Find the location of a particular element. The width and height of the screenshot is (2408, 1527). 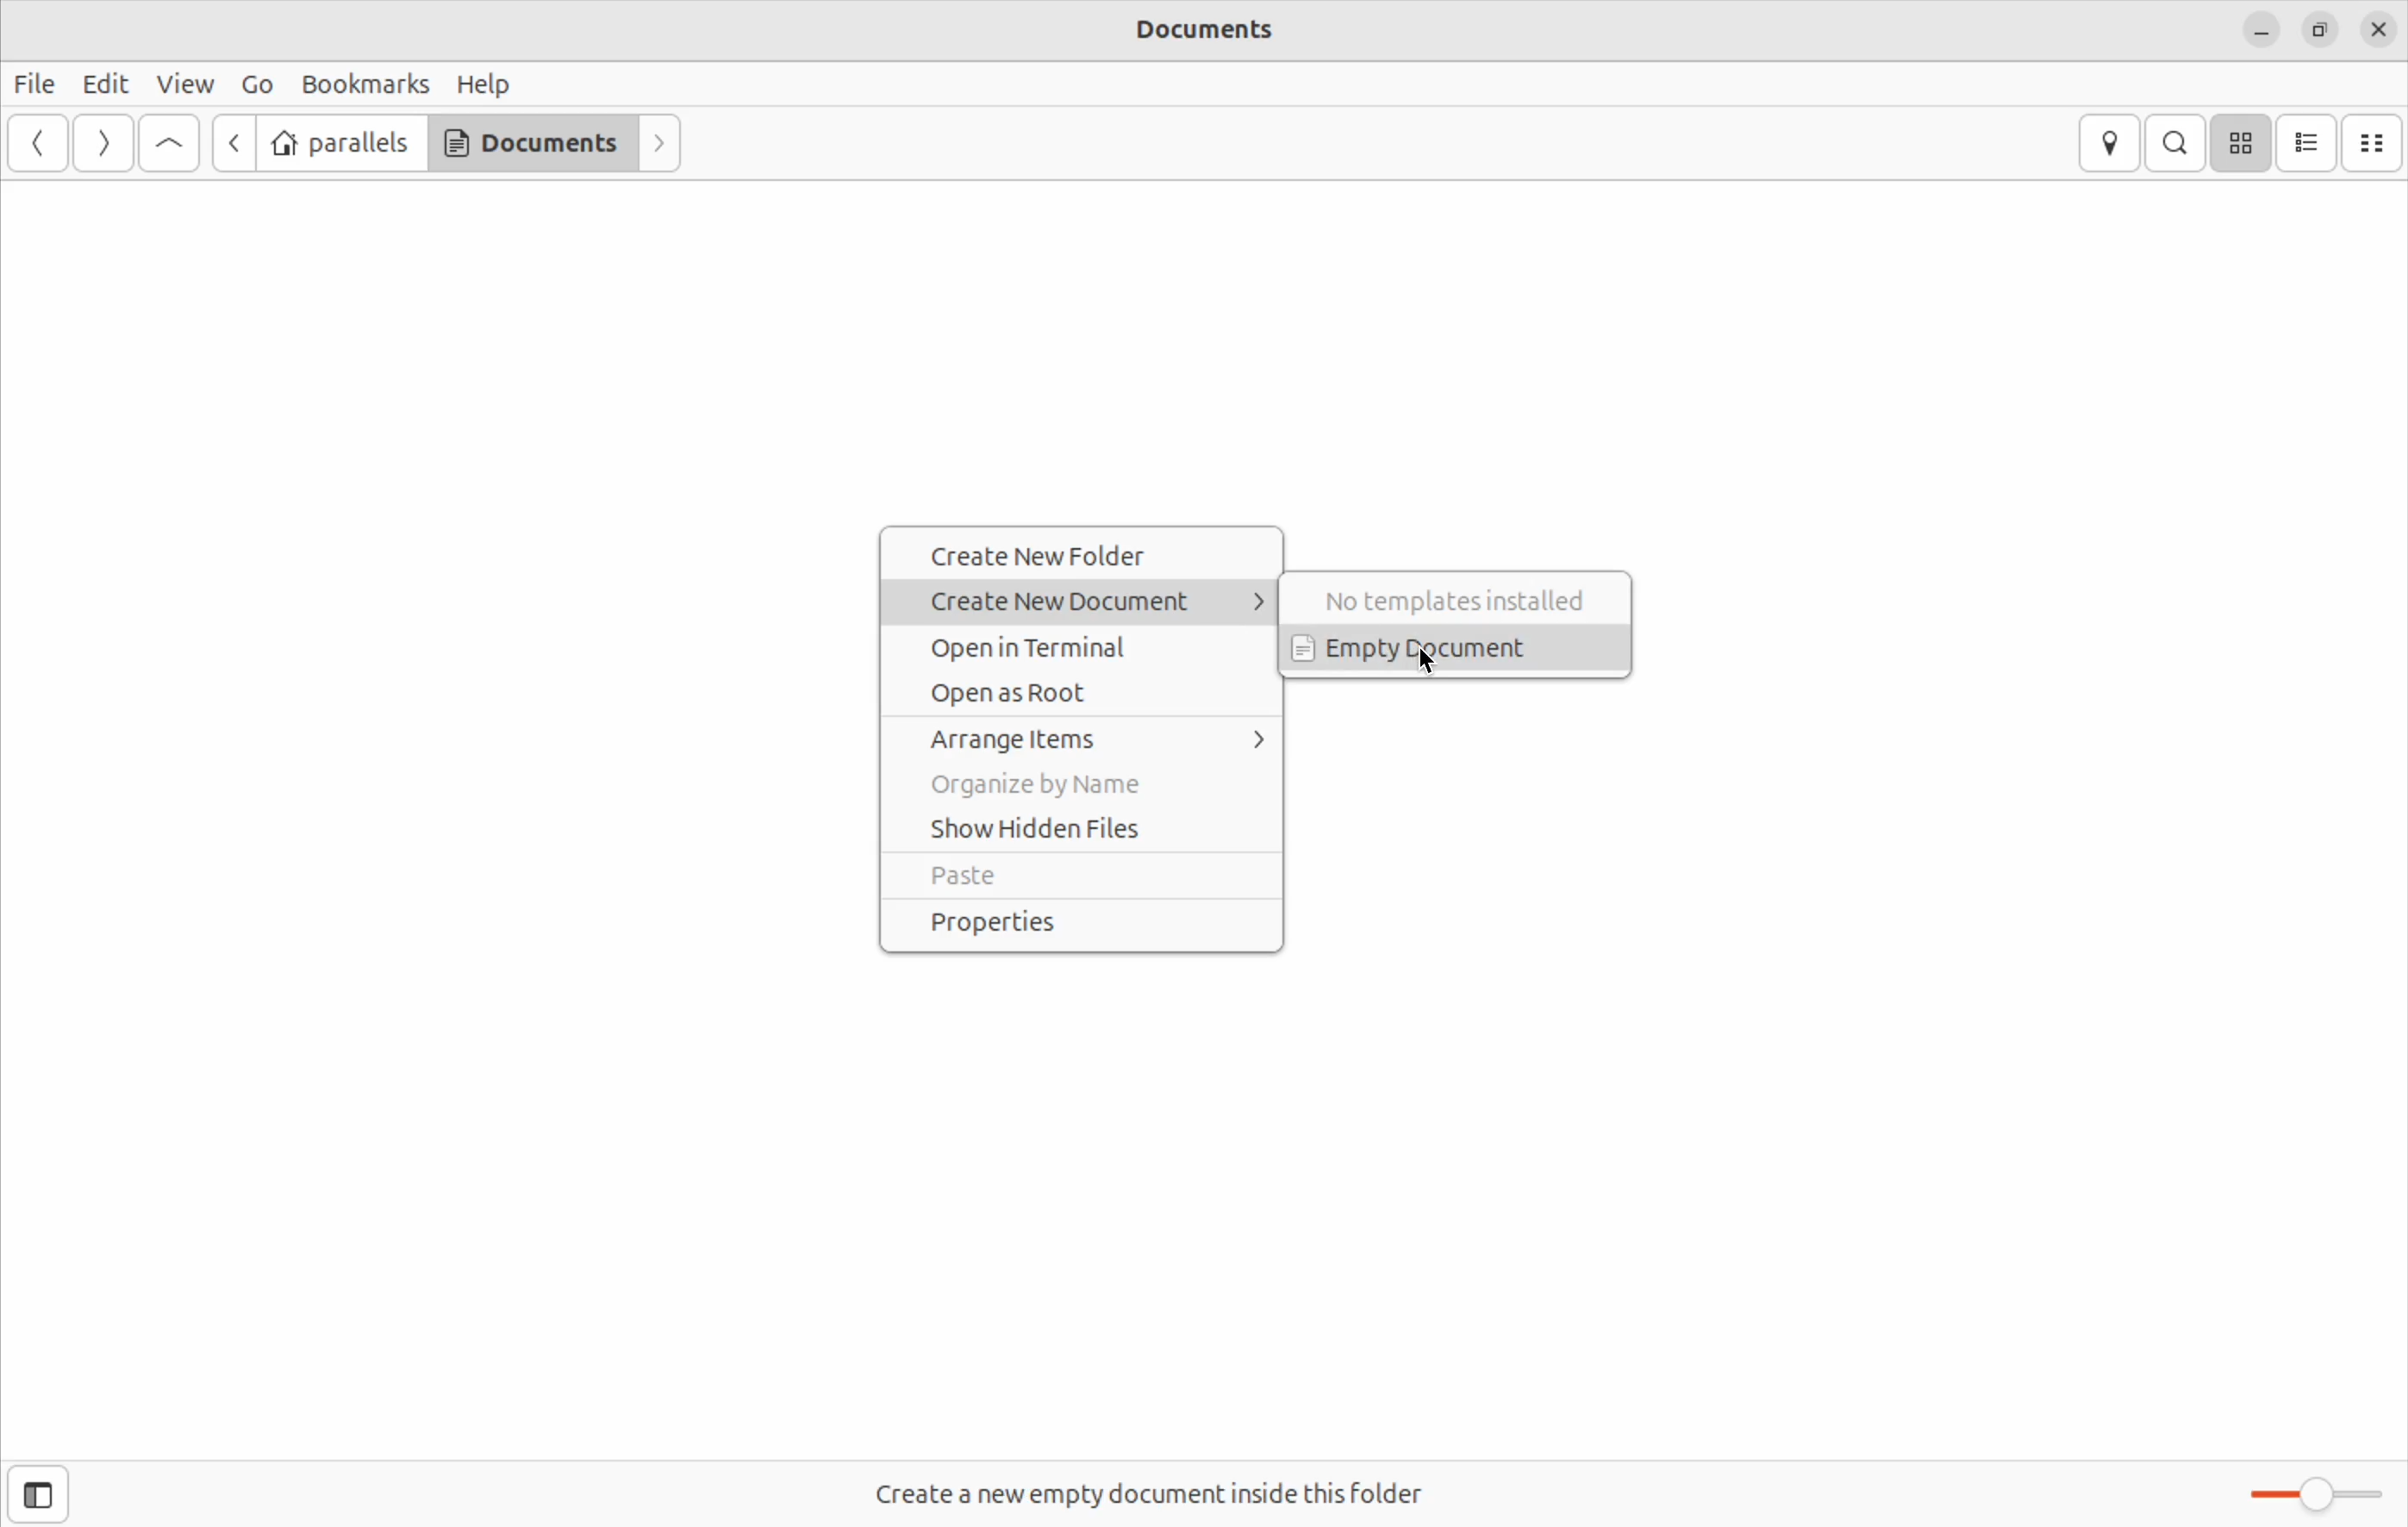

back is located at coordinates (228, 143).